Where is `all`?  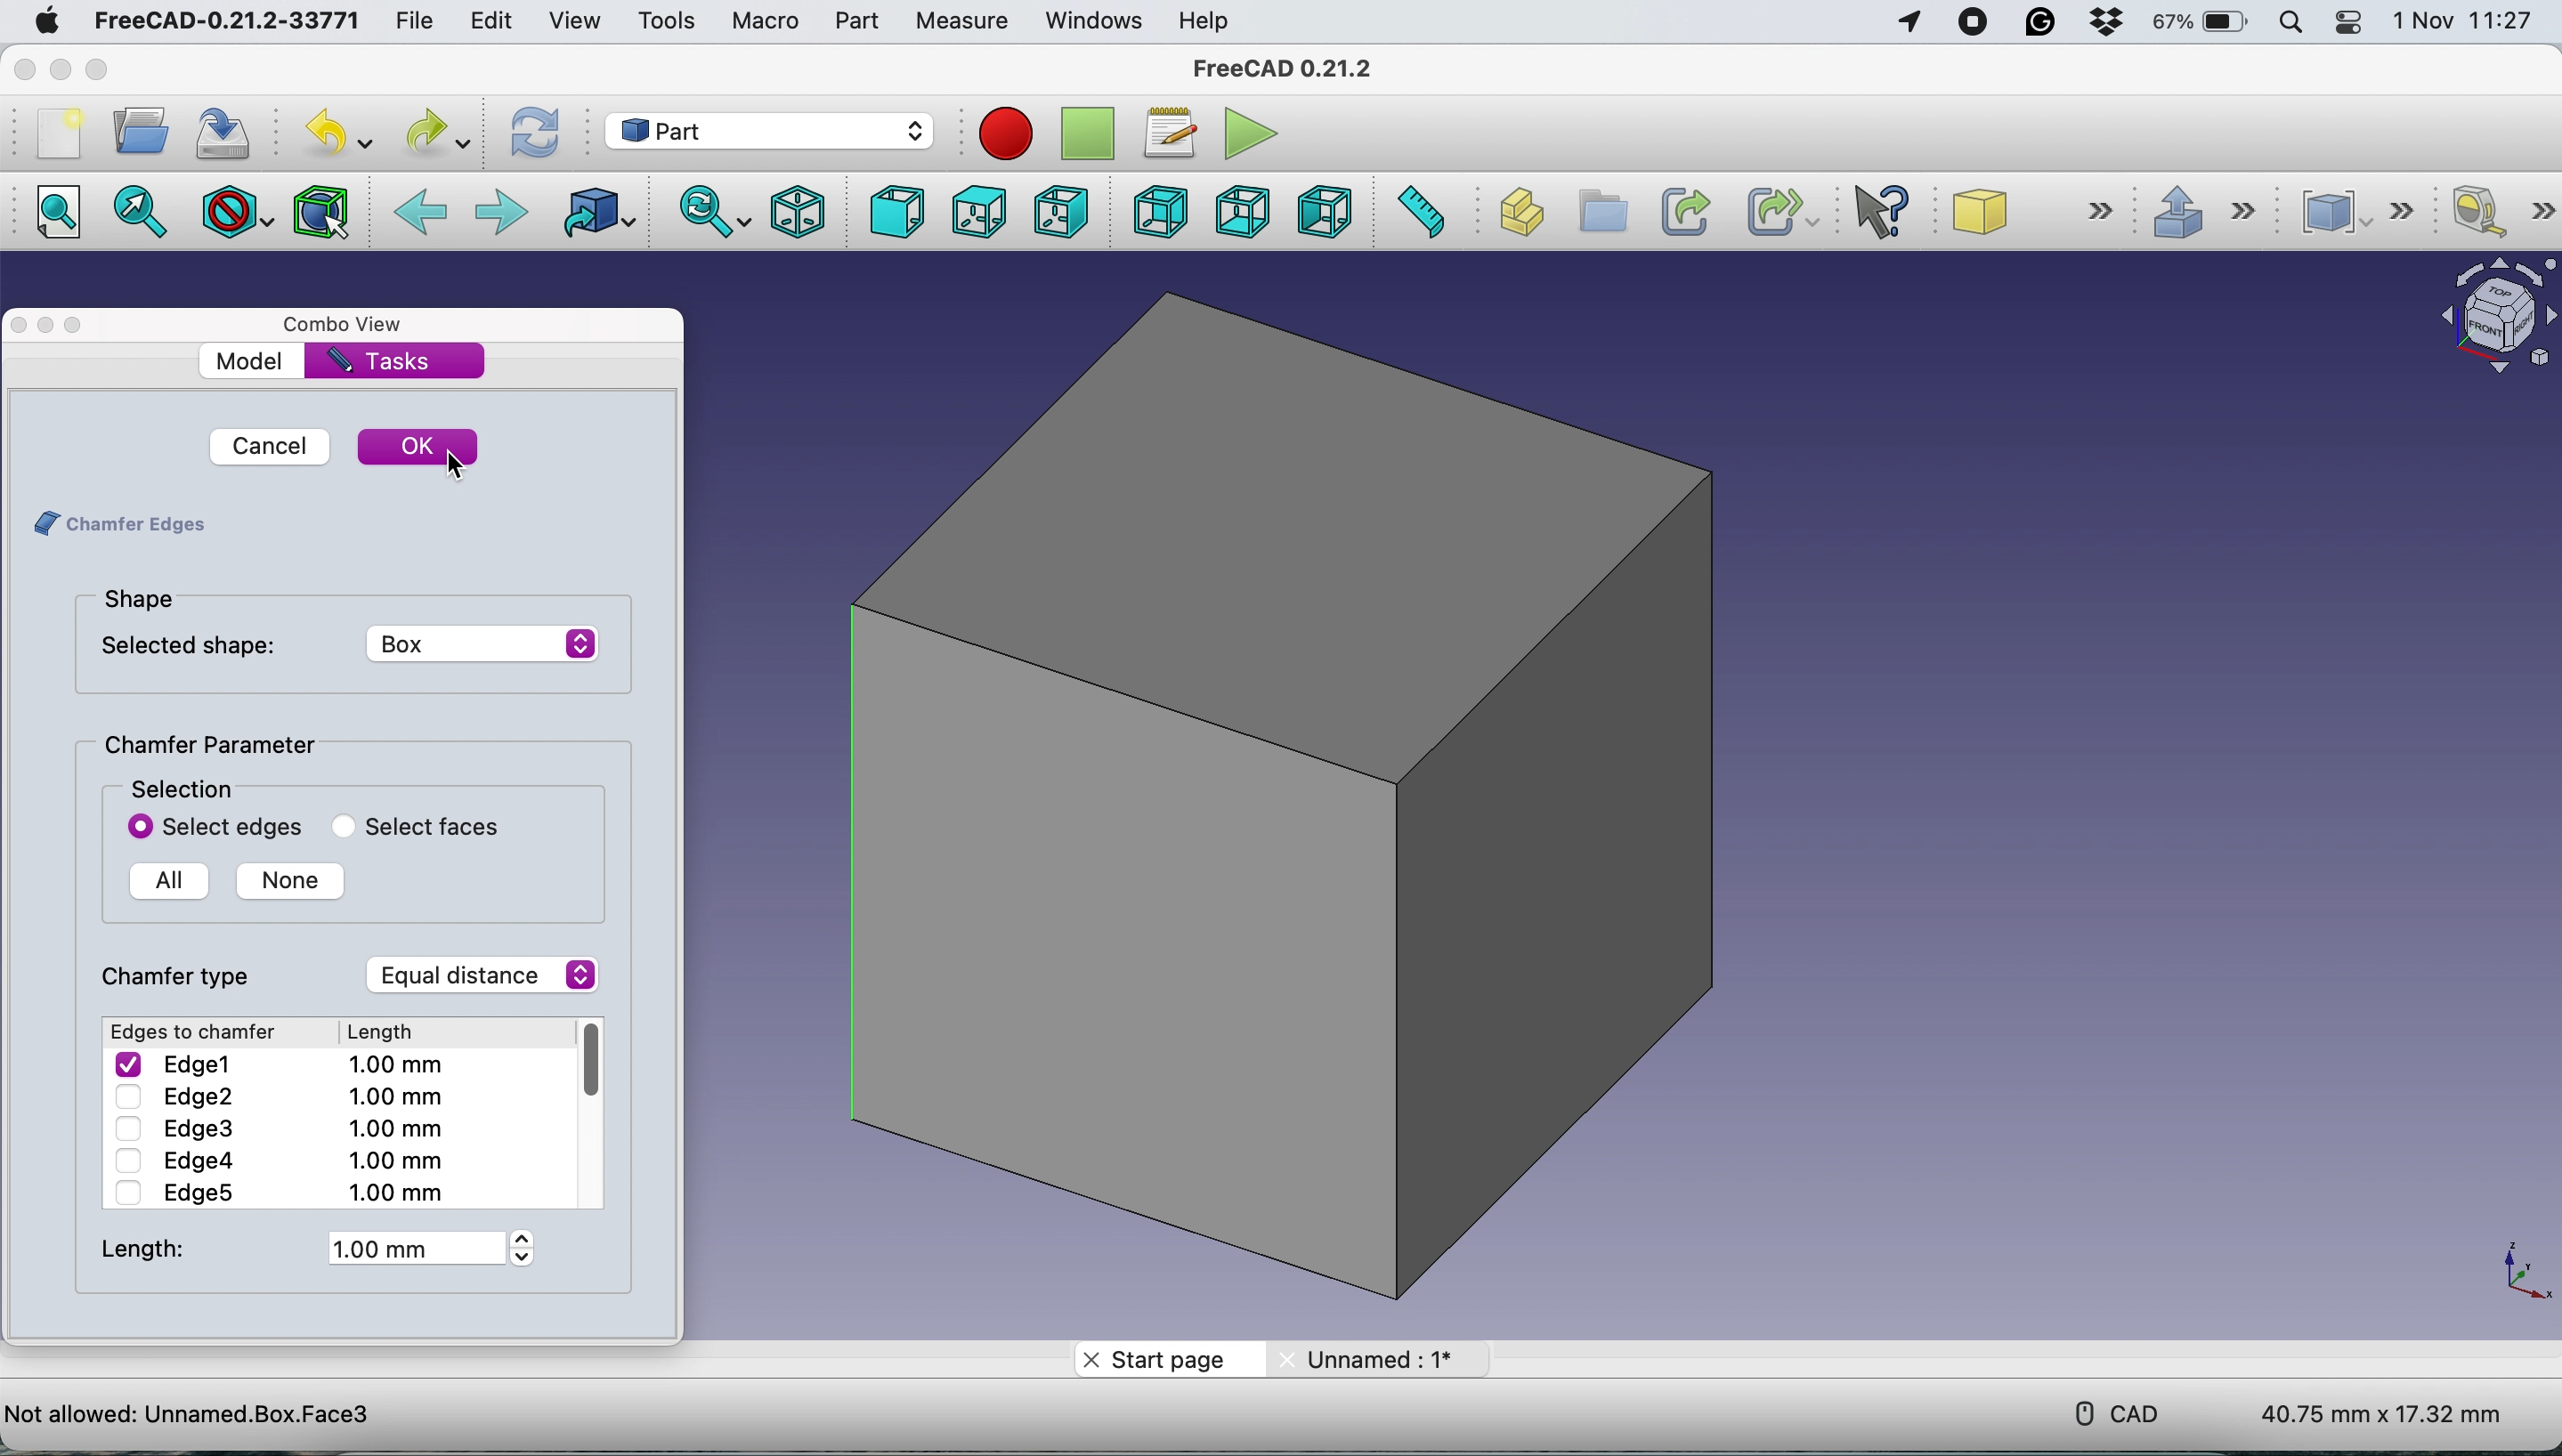
all is located at coordinates (172, 880).